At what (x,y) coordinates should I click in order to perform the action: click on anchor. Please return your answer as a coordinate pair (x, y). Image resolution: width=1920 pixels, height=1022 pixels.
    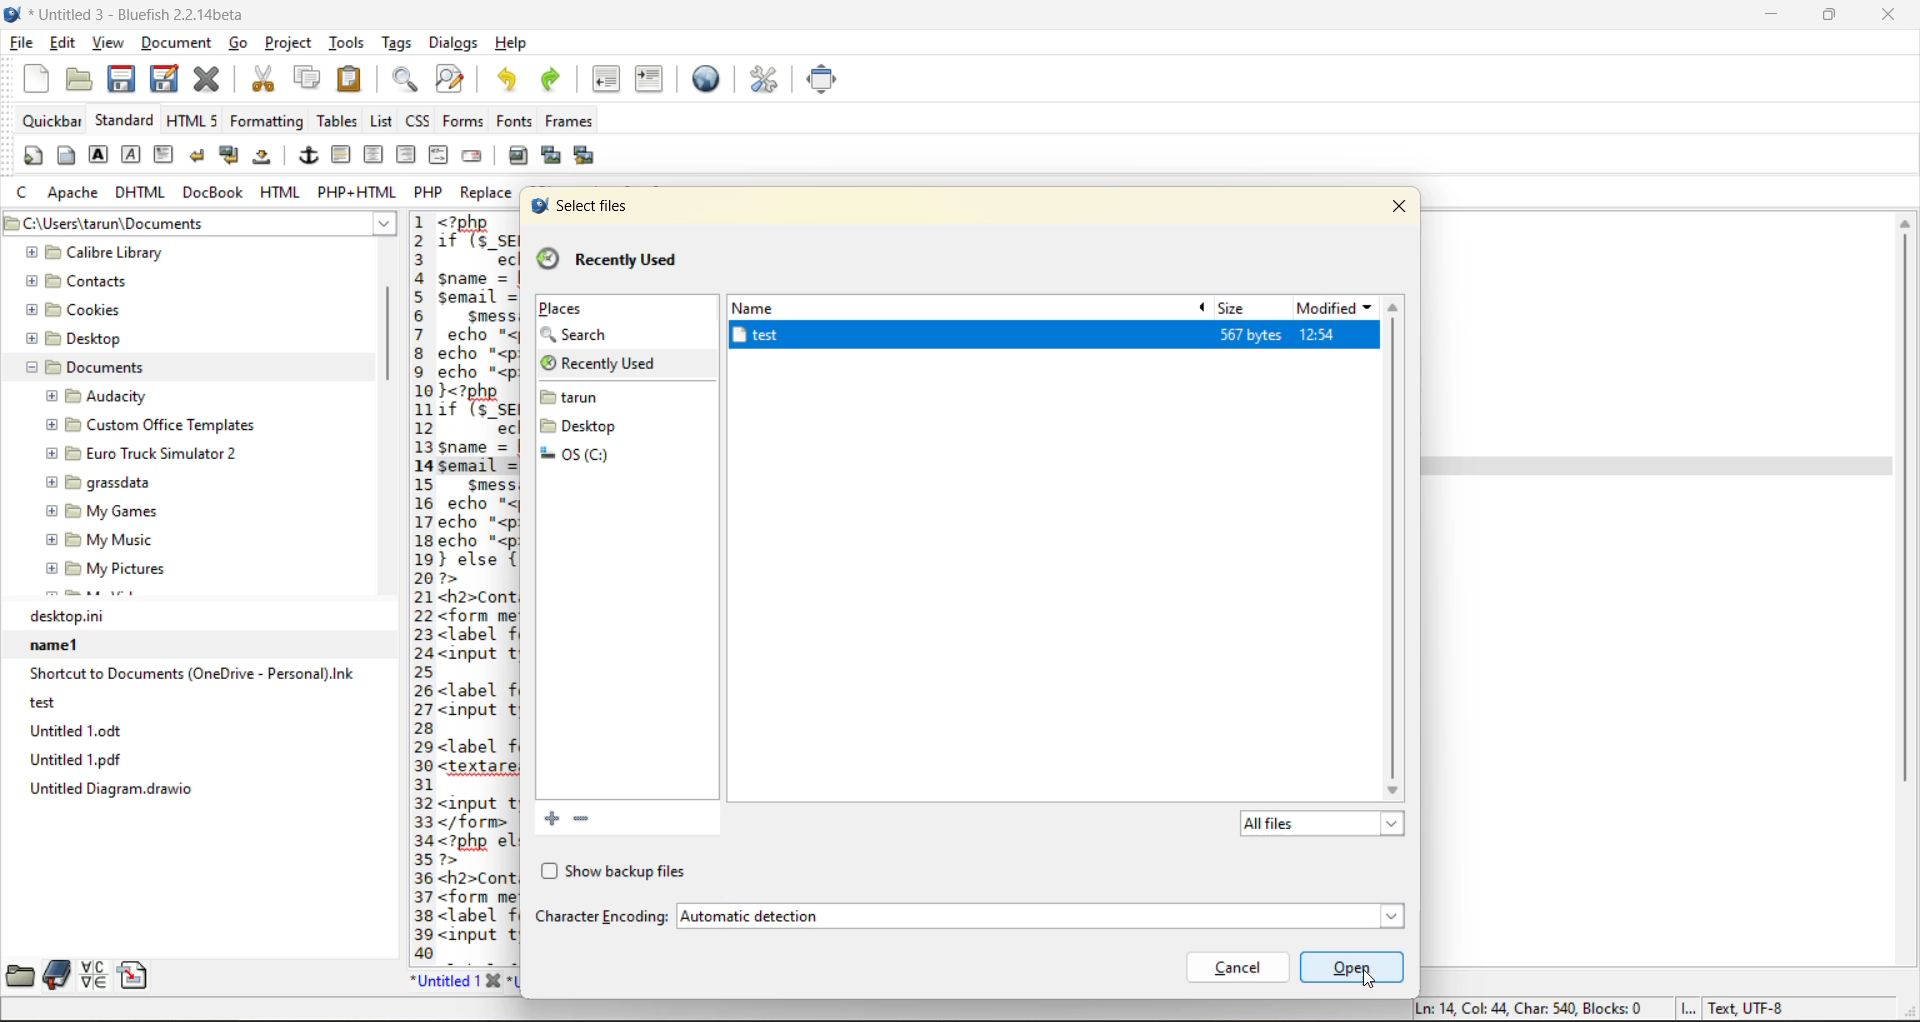
    Looking at the image, I should click on (309, 158).